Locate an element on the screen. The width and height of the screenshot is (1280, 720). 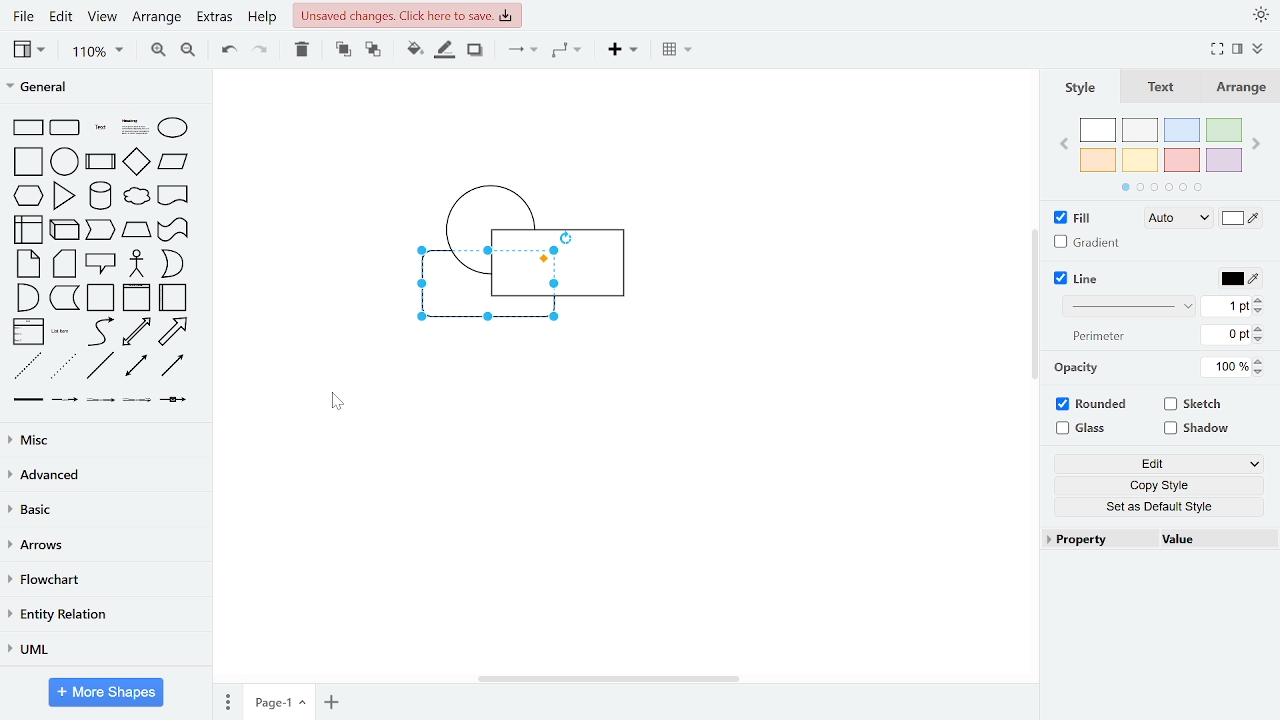
diagram is located at coordinates (519, 259).